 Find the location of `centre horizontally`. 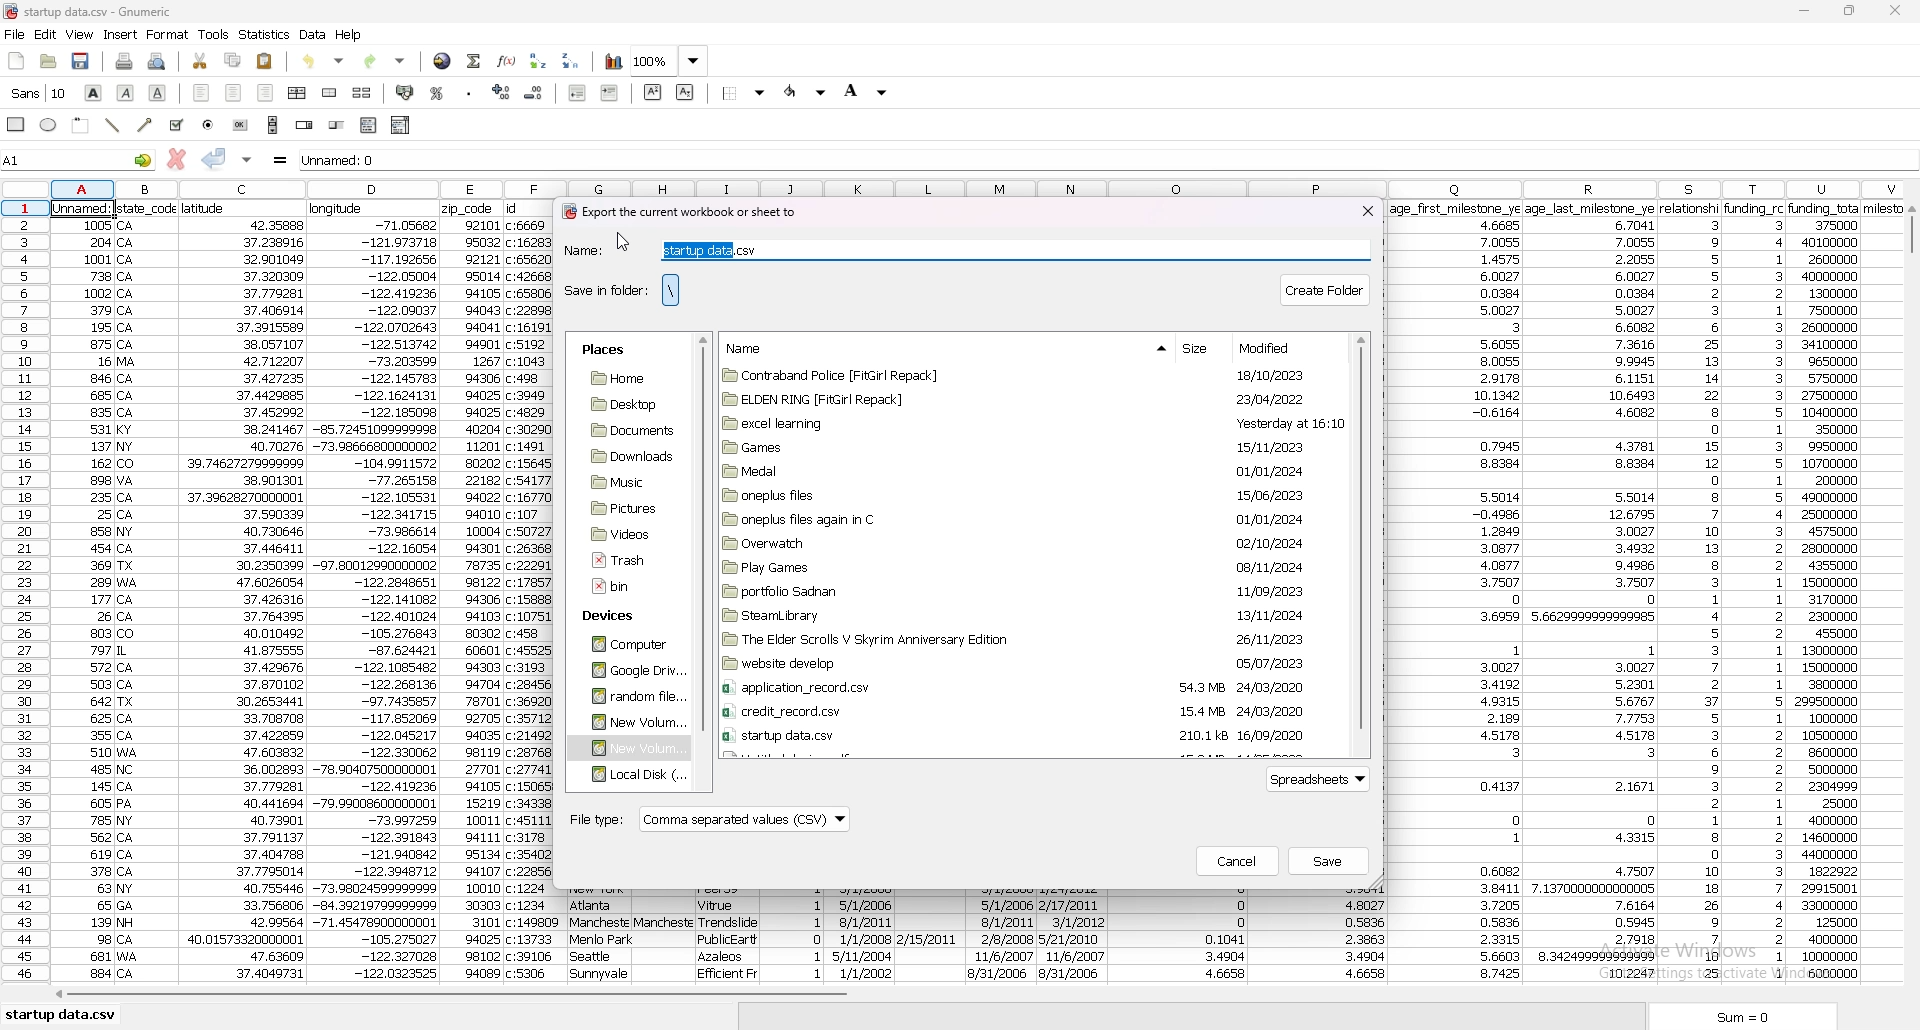

centre horizontally is located at coordinates (297, 93).